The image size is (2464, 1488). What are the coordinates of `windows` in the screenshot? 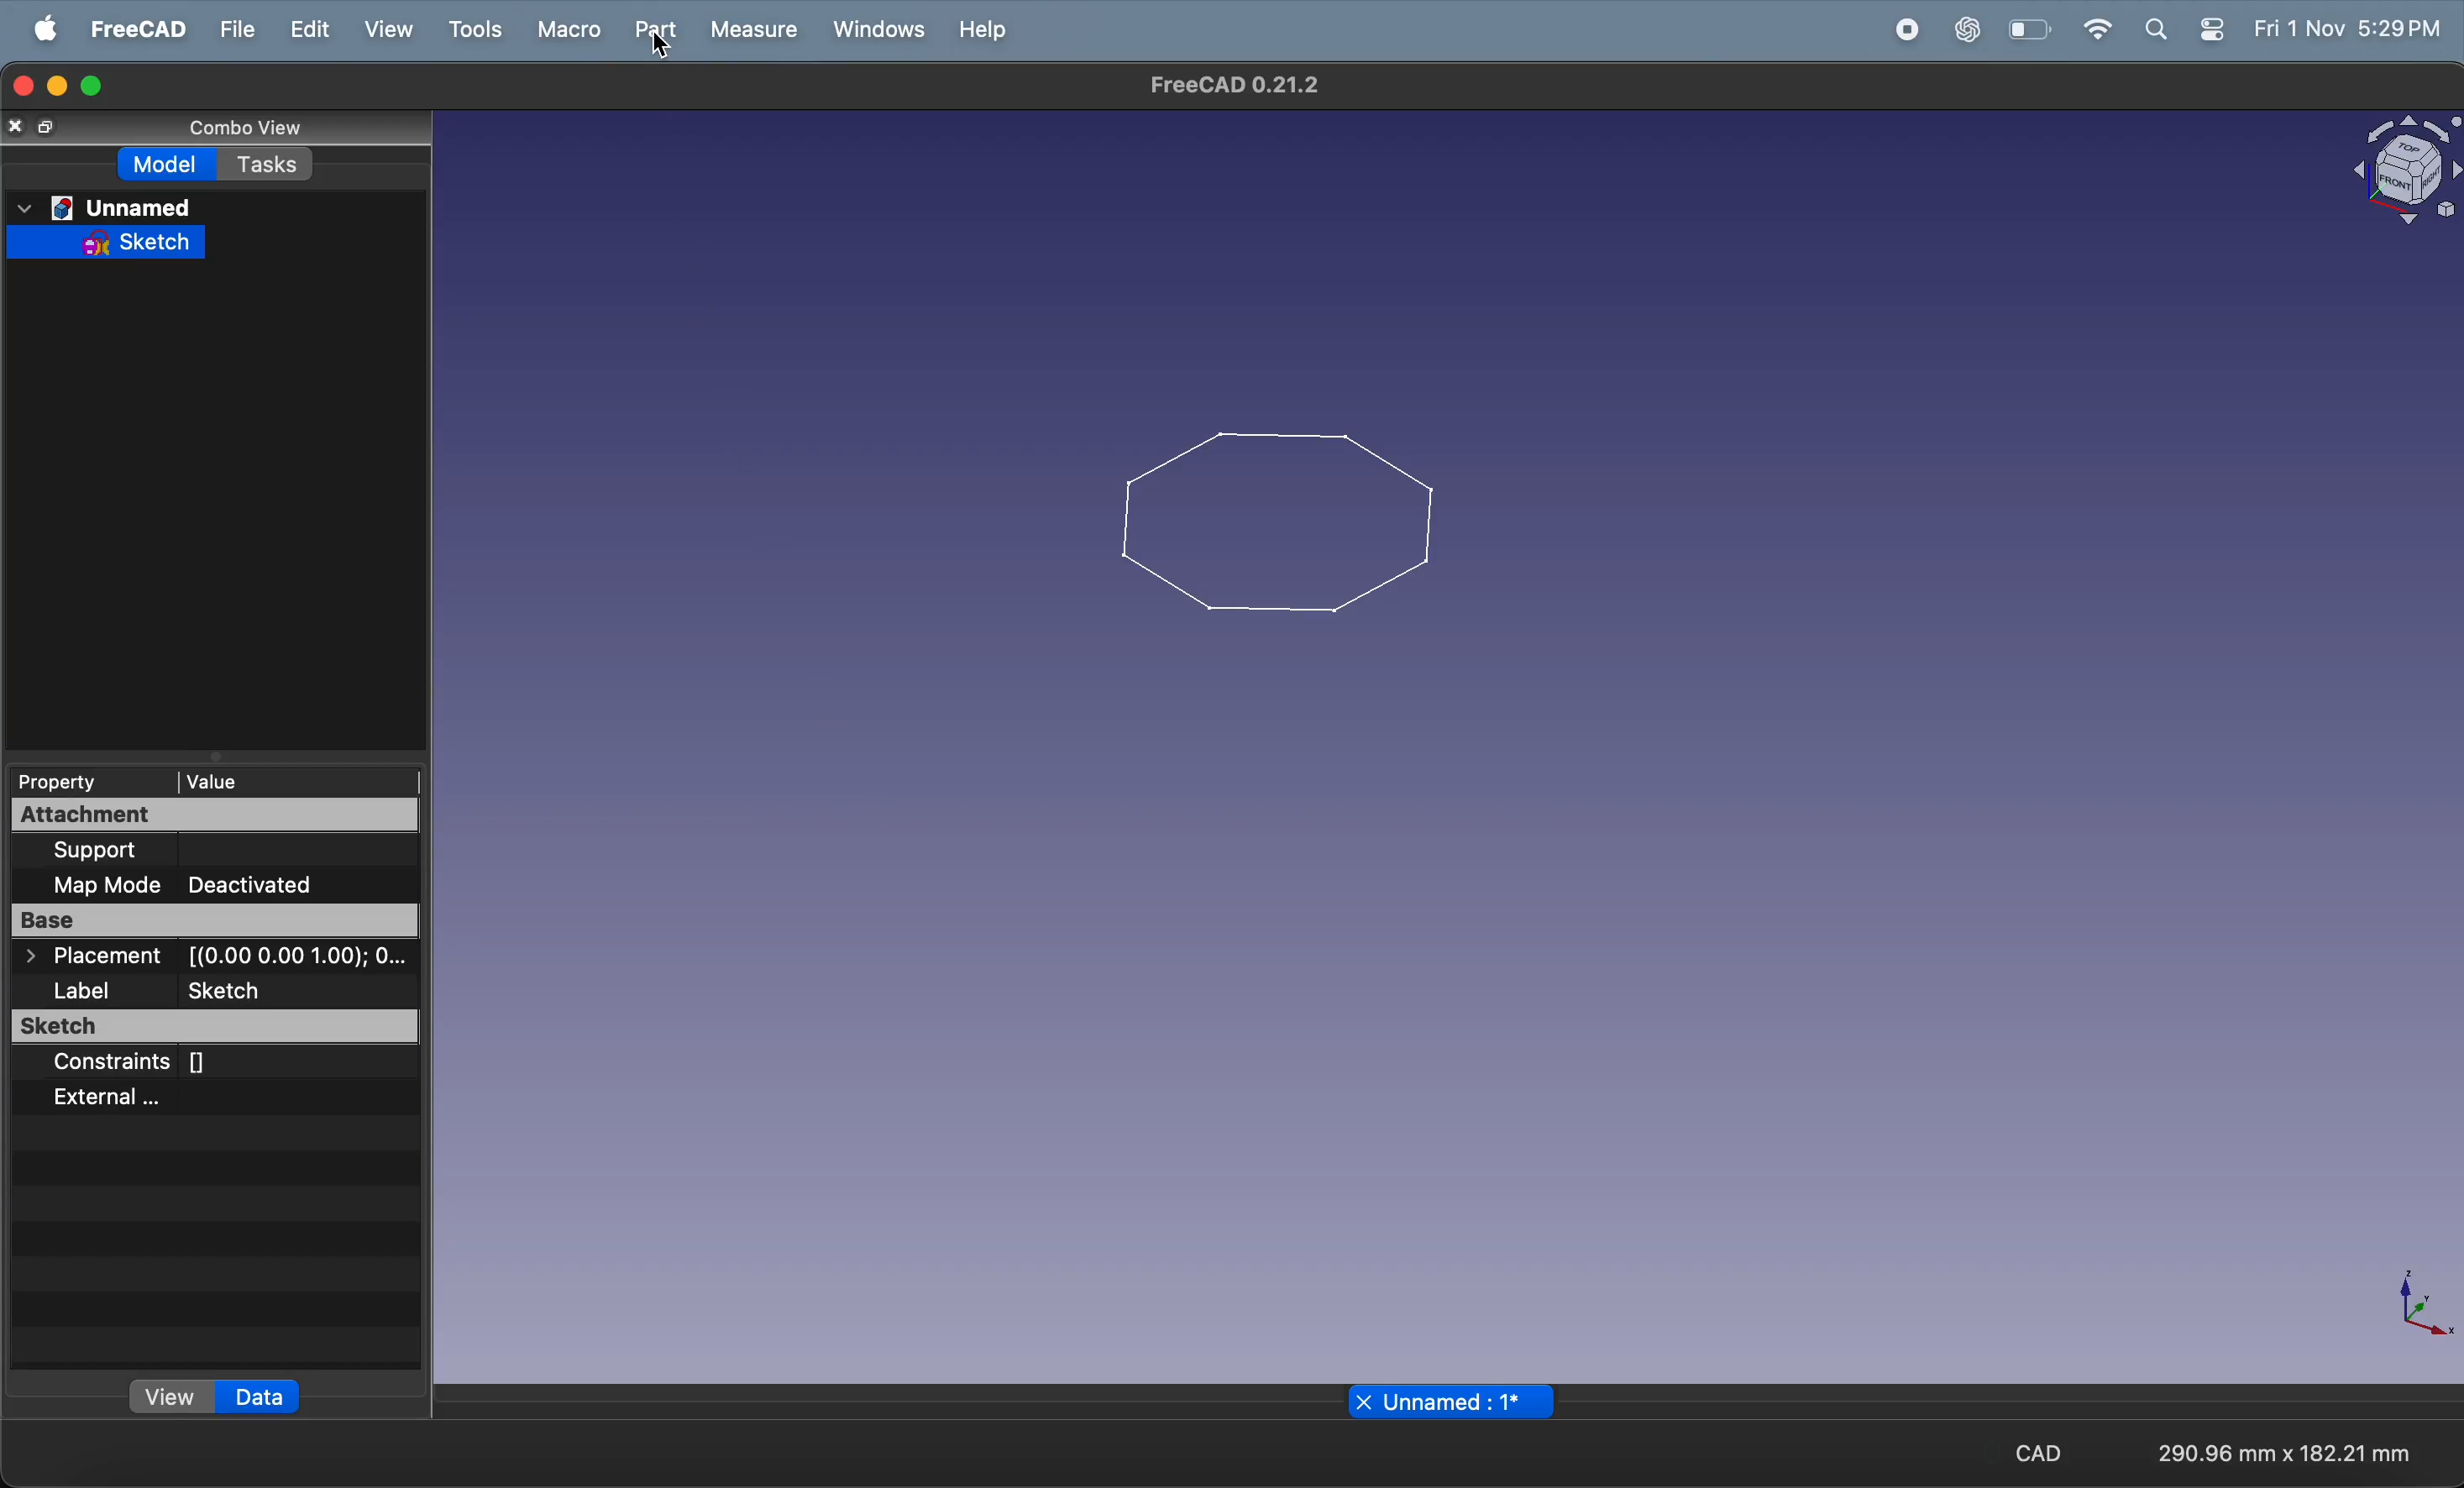 It's located at (874, 27).